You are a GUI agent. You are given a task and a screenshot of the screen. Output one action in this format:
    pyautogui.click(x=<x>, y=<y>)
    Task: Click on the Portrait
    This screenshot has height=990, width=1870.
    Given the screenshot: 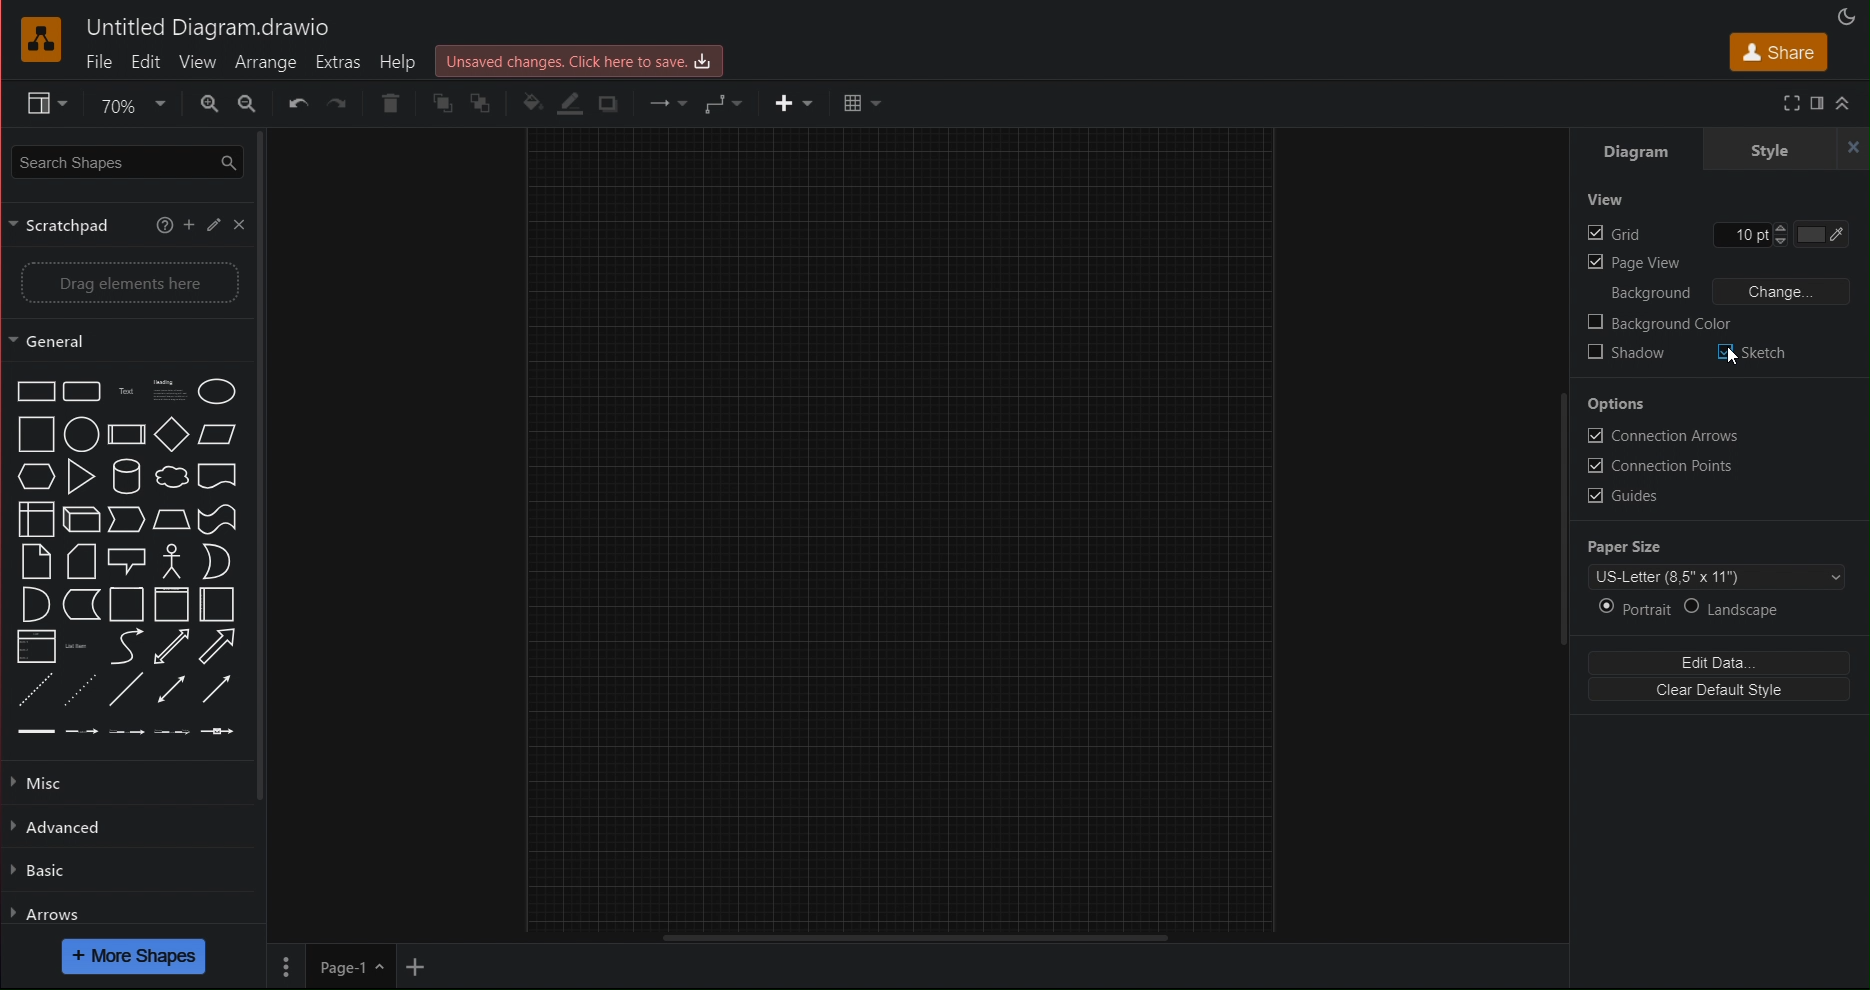 What is the action you would take?
    pyautogui.click(x=1628, y=609)
    